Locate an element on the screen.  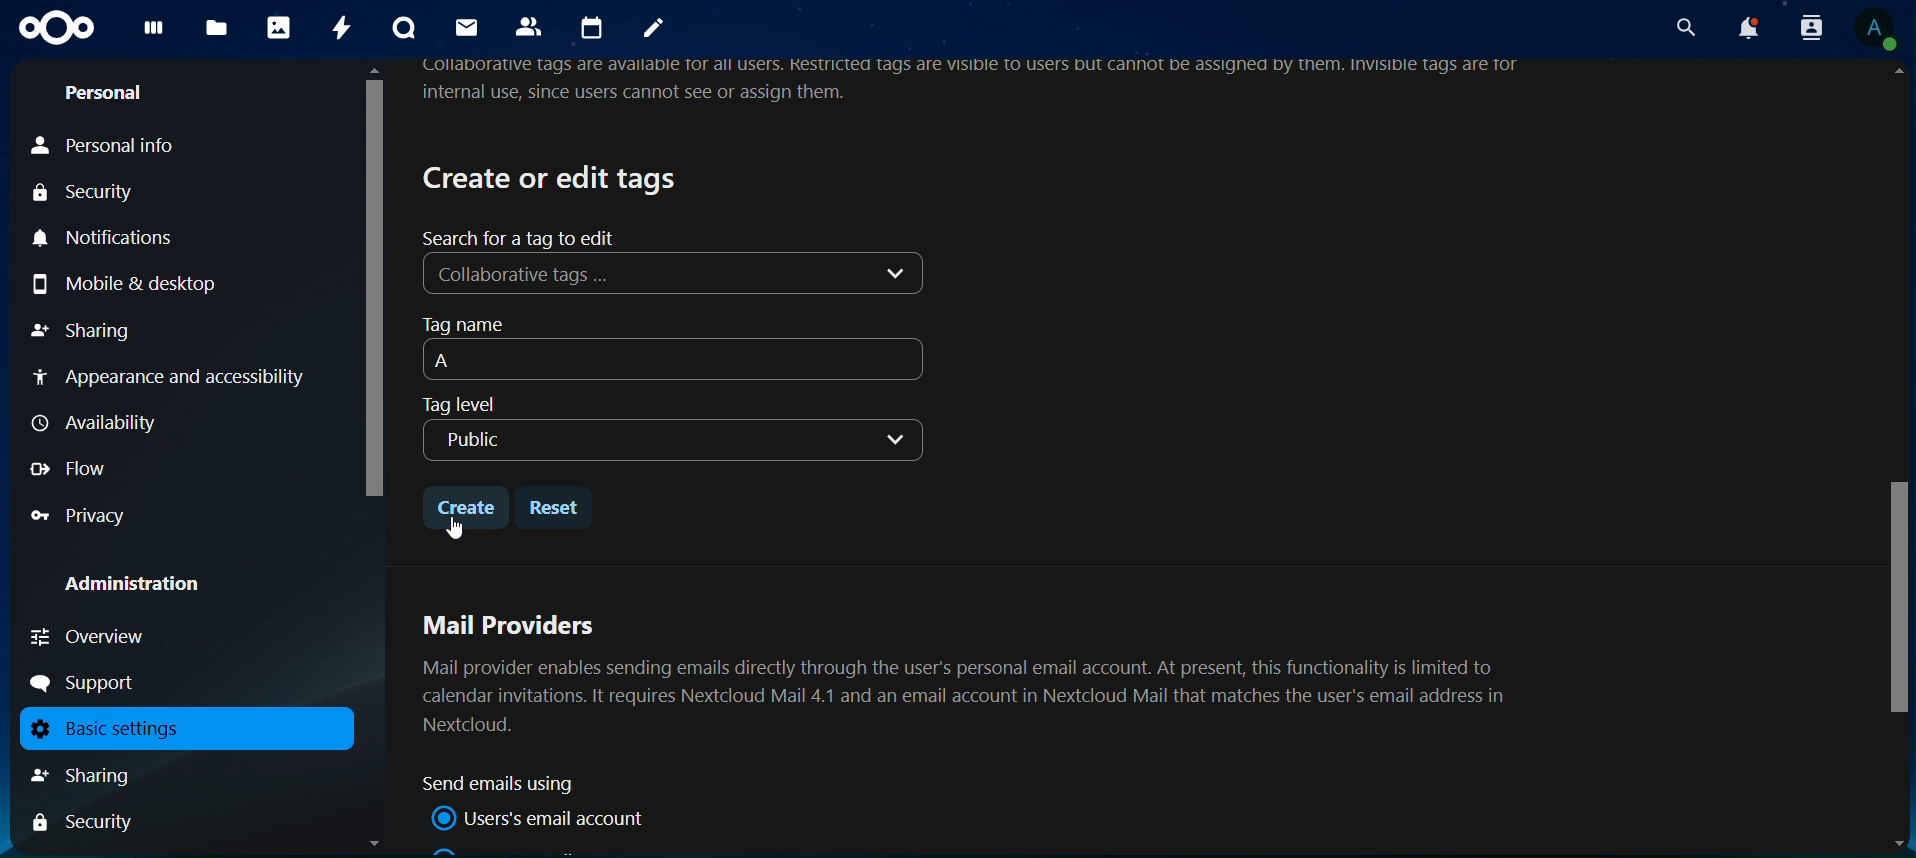
sand email using is located at coordinates (507, 784).